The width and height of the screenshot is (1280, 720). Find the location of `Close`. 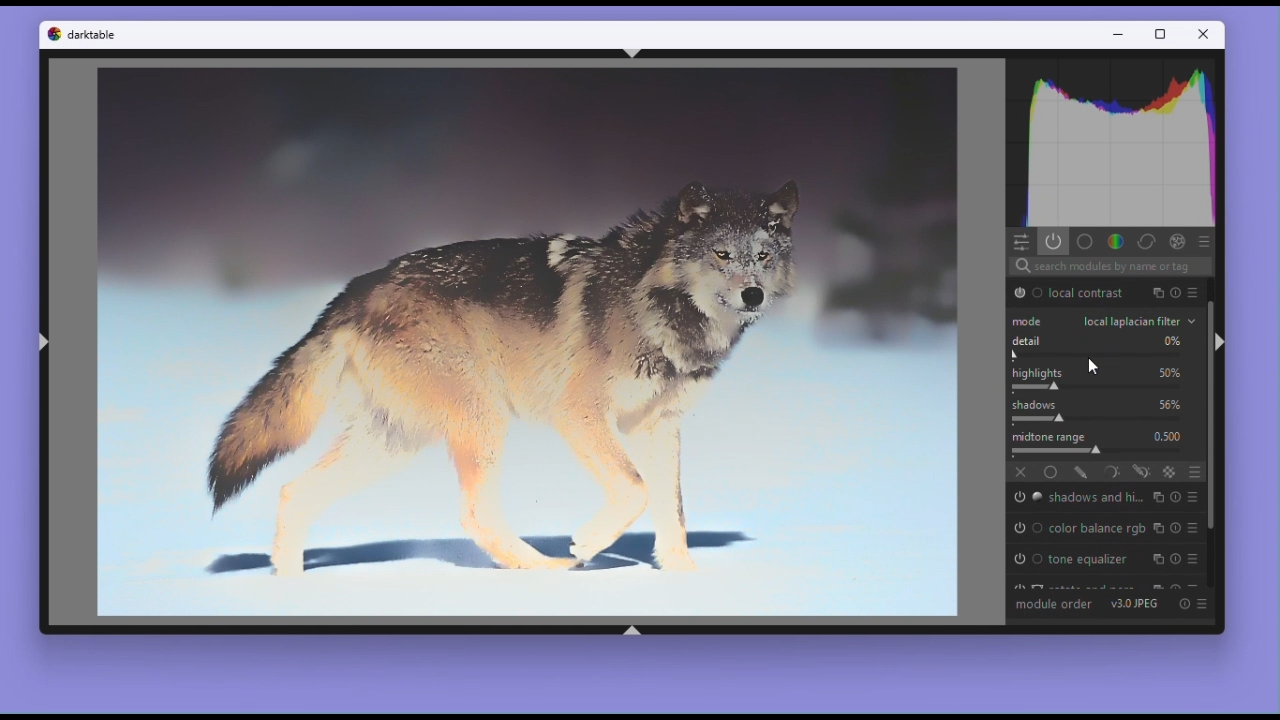

Close is located at coordinates (1205, 34).